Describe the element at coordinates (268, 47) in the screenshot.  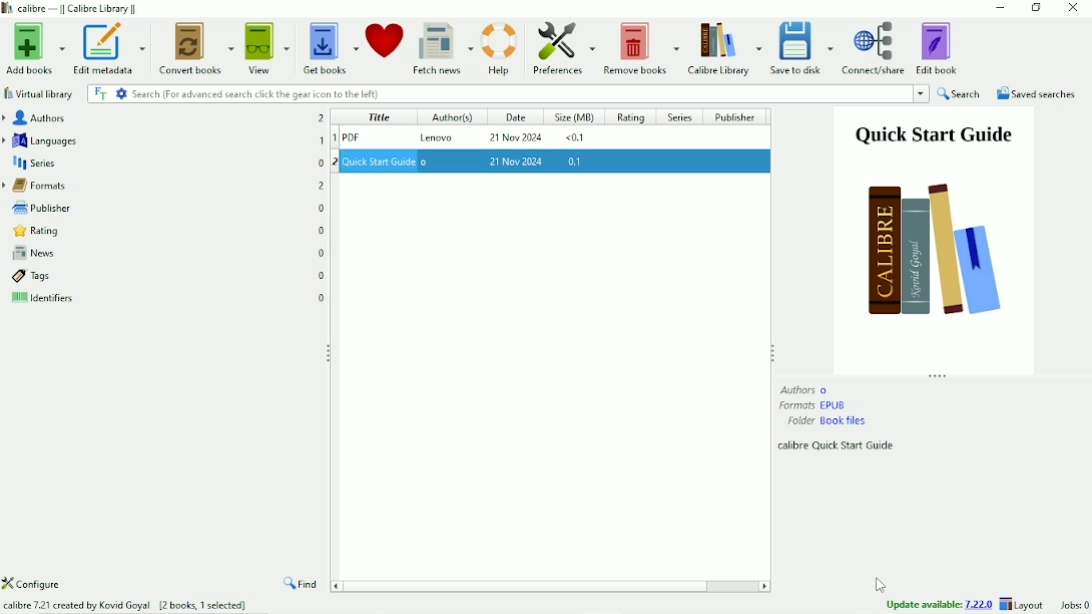
I see `View` at that location.